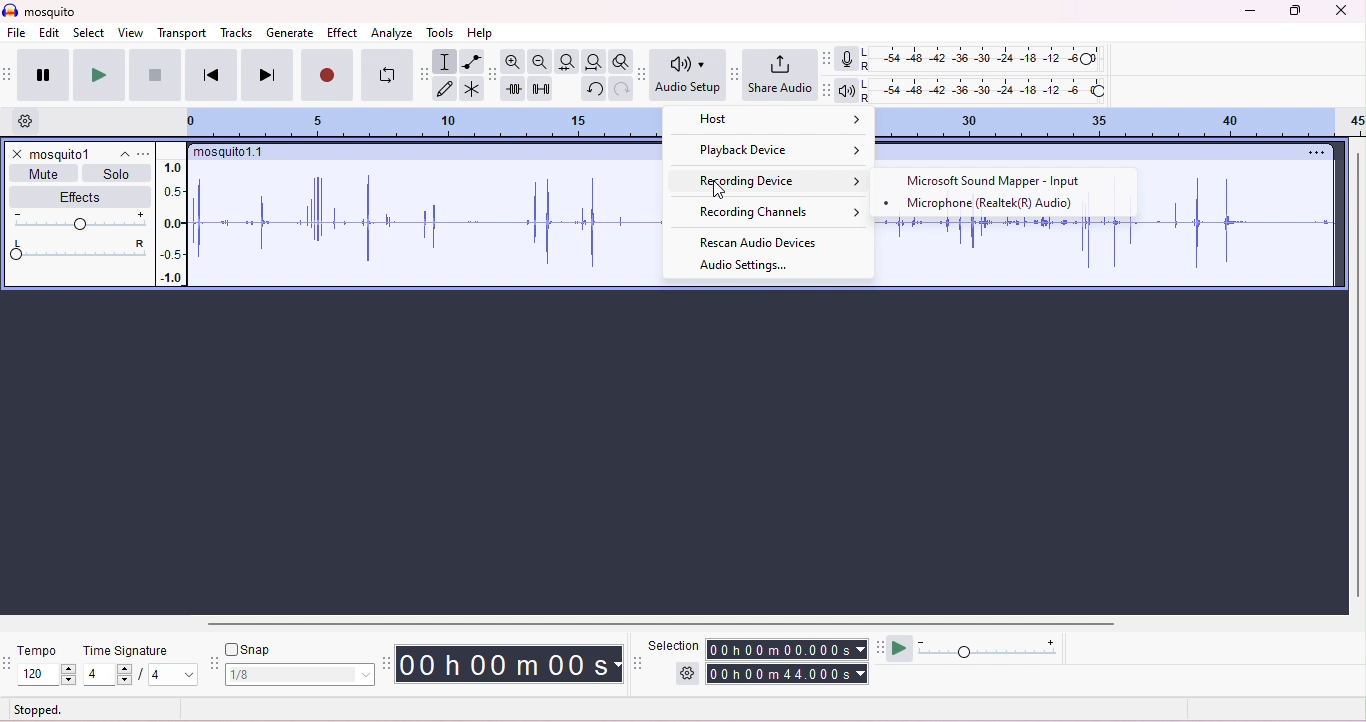 This screenshot has width=1366, height=722. Describe the element at coordinates (211, 74) in the screenshot. I see `previous` at that location.